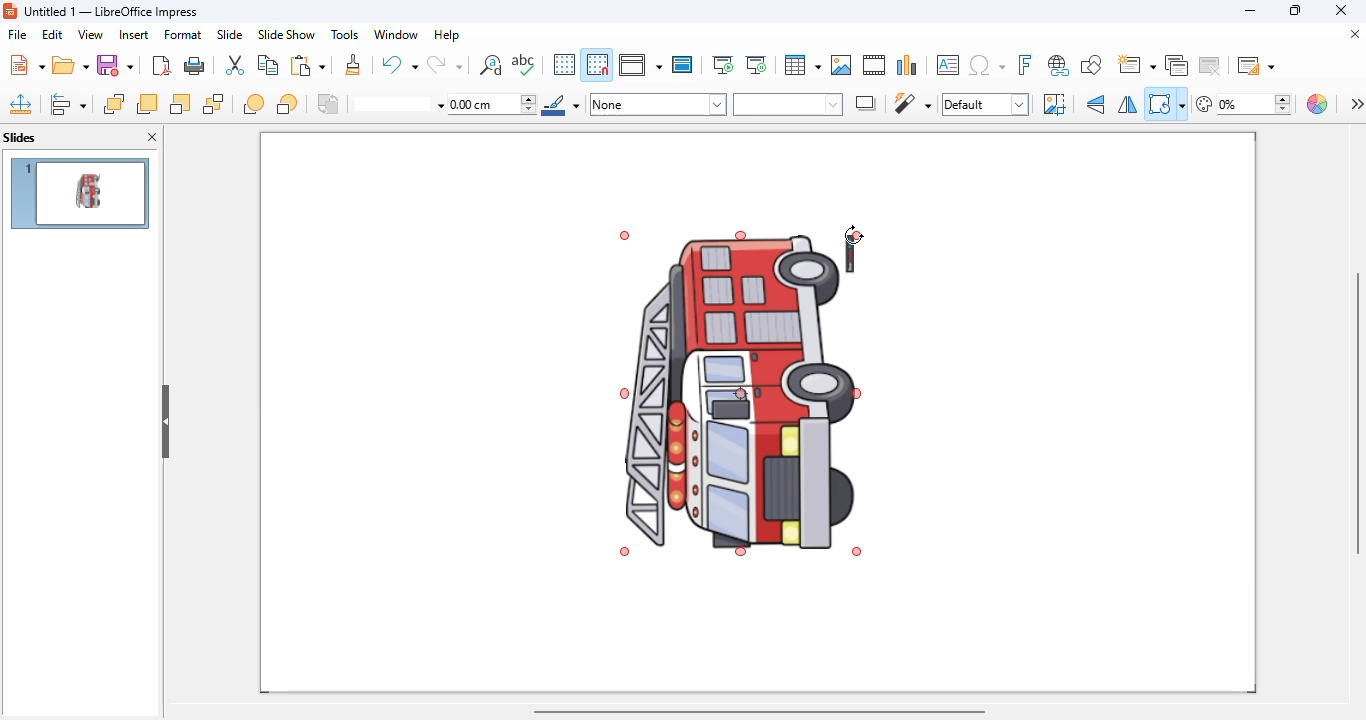 Image resolution: width=1366 pixels, height=720 pixels. I want to click on bring forward, so click(146, 104).